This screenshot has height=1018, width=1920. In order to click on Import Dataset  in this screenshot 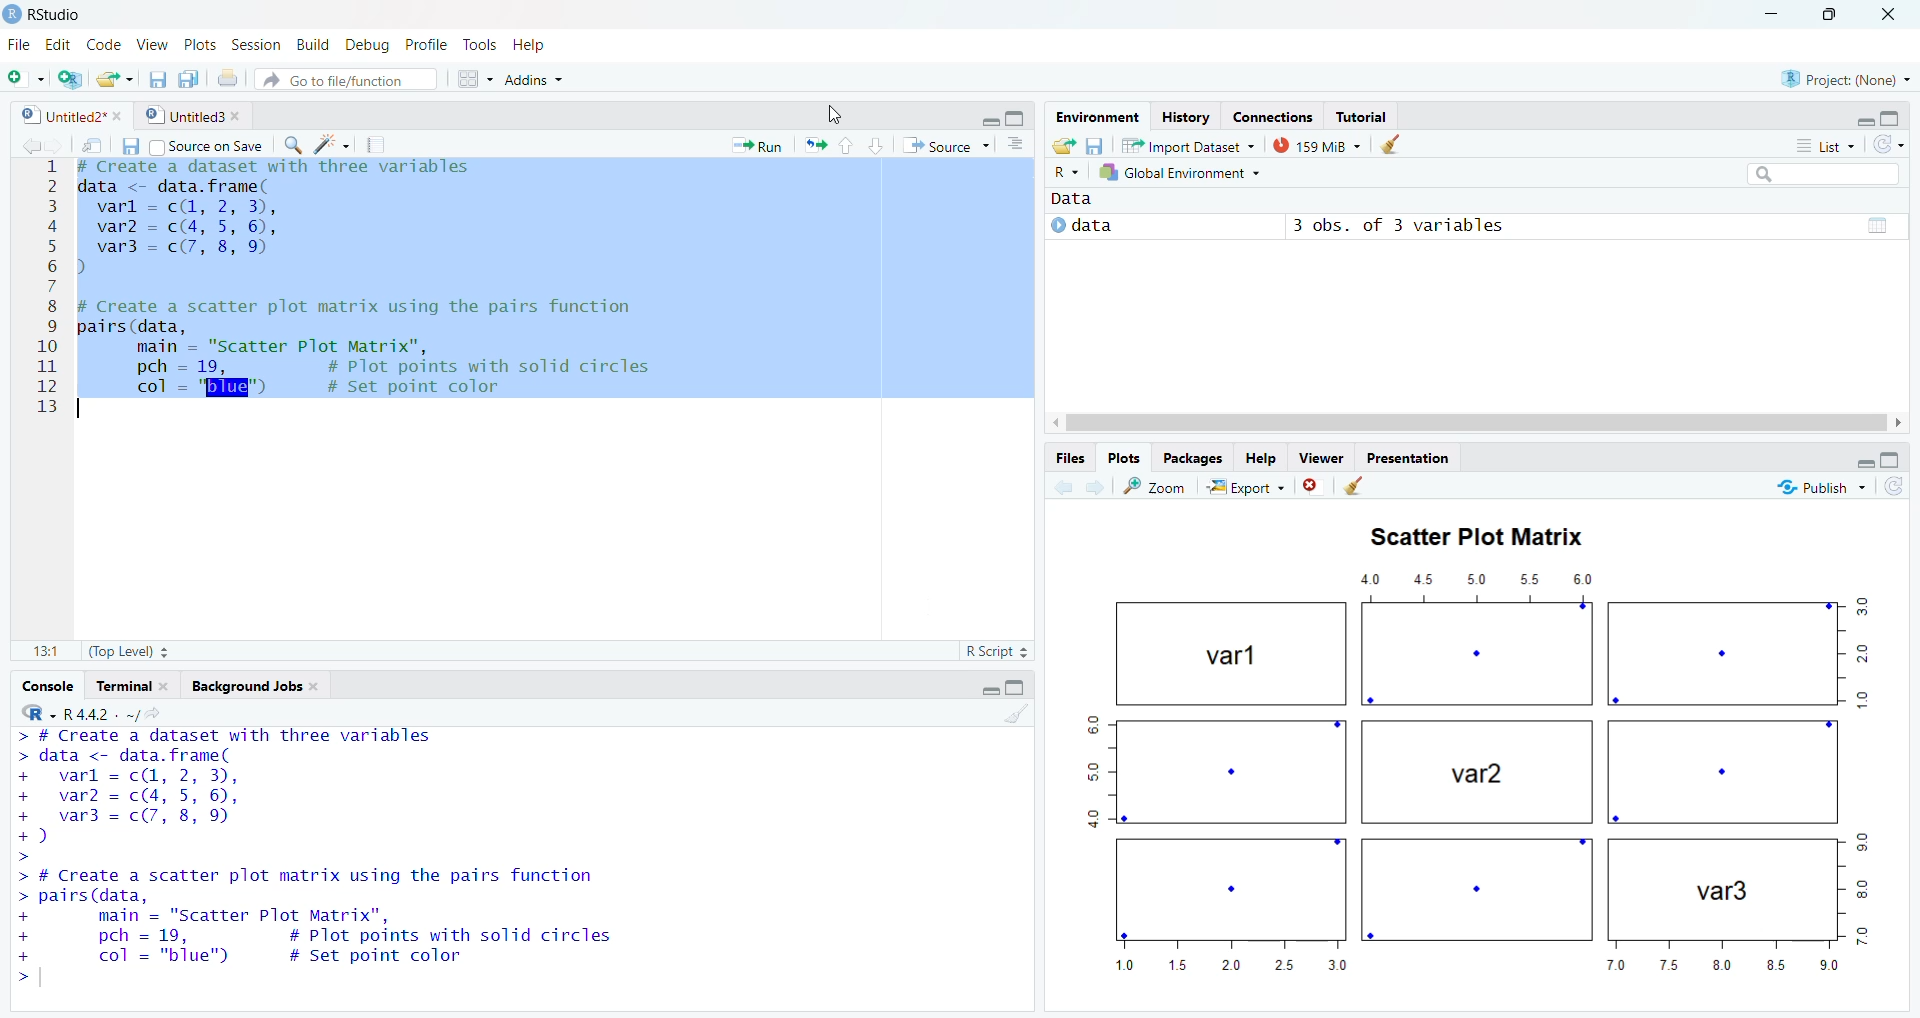, I will do `click(1195, 143)`.